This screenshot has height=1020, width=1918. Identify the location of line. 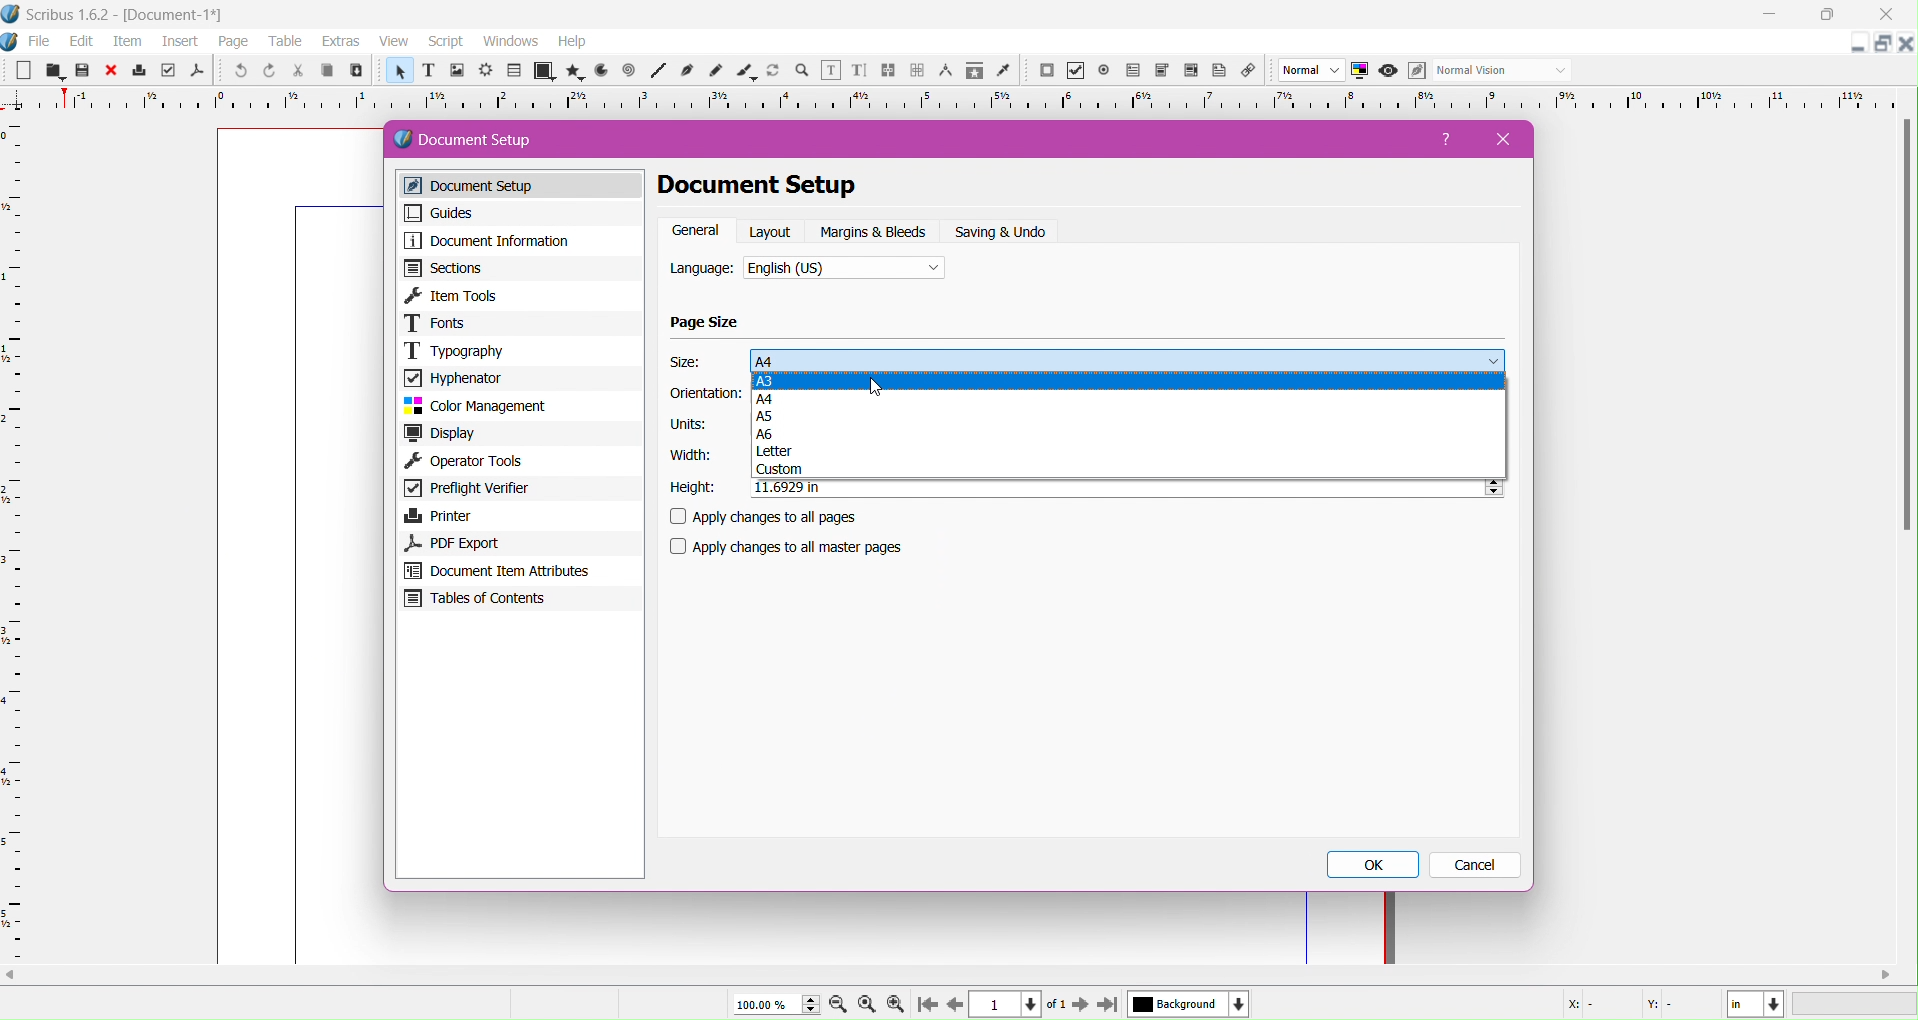
(658, 72).